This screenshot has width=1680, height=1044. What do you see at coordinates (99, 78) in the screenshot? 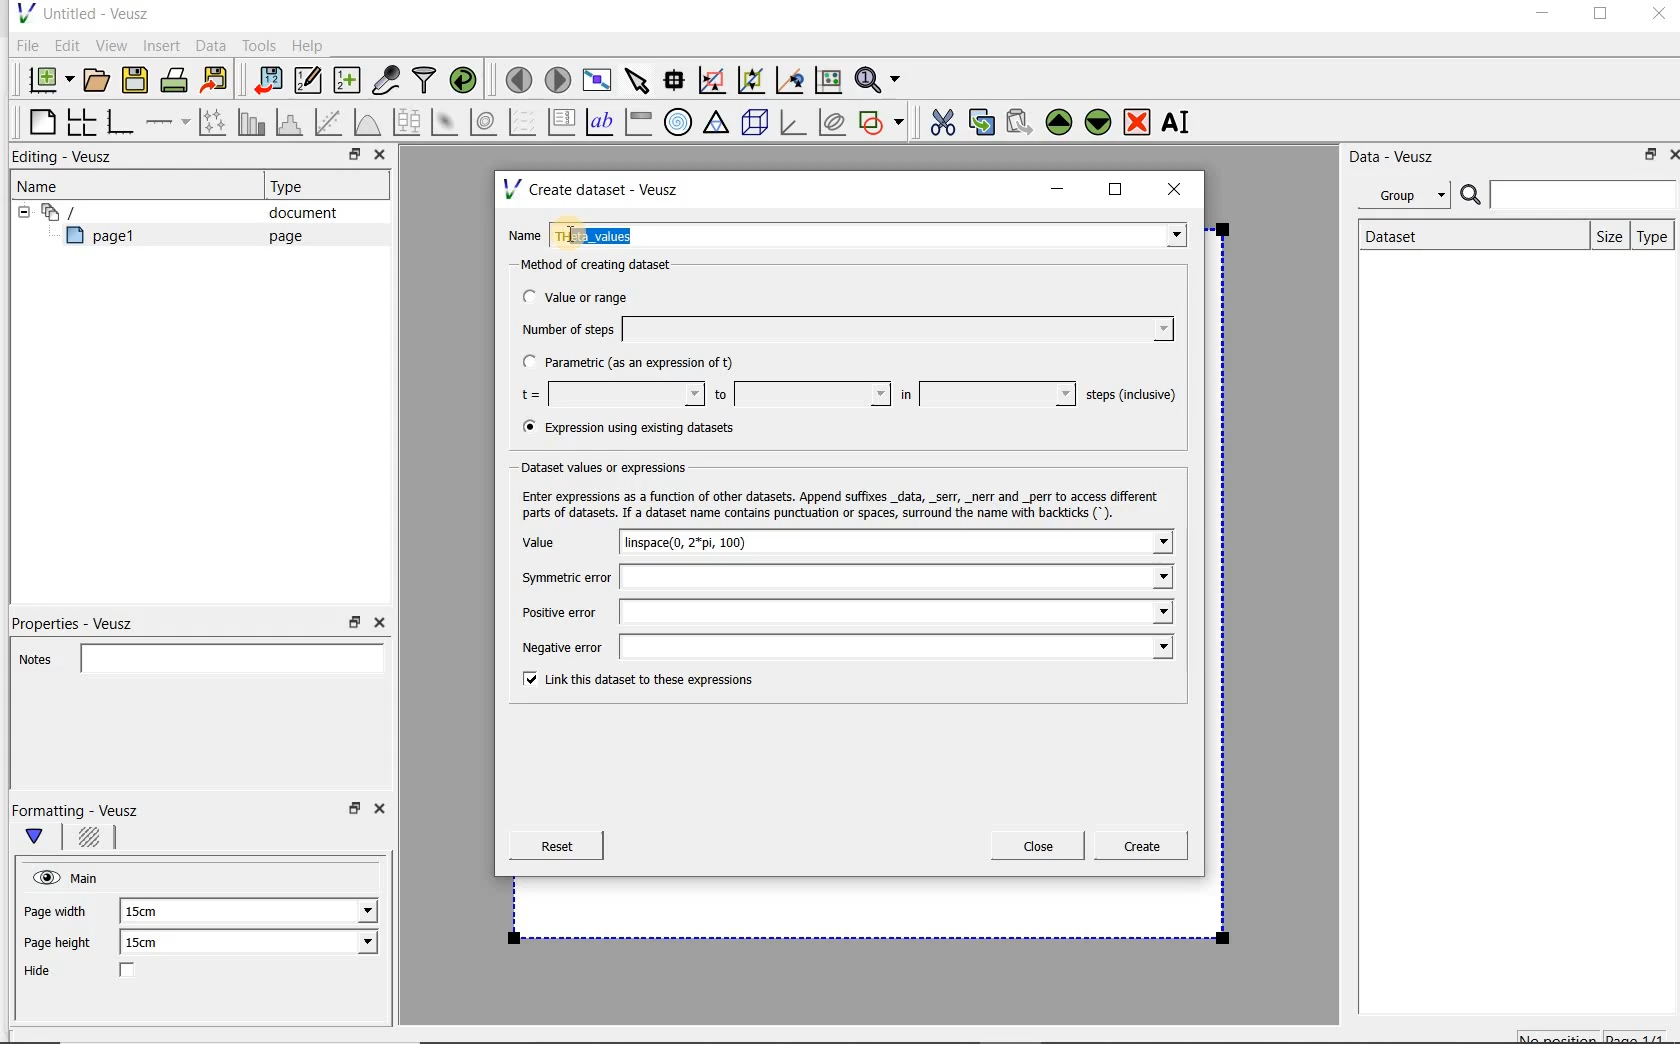
I see `open a document` at bounding box center [99, 78].